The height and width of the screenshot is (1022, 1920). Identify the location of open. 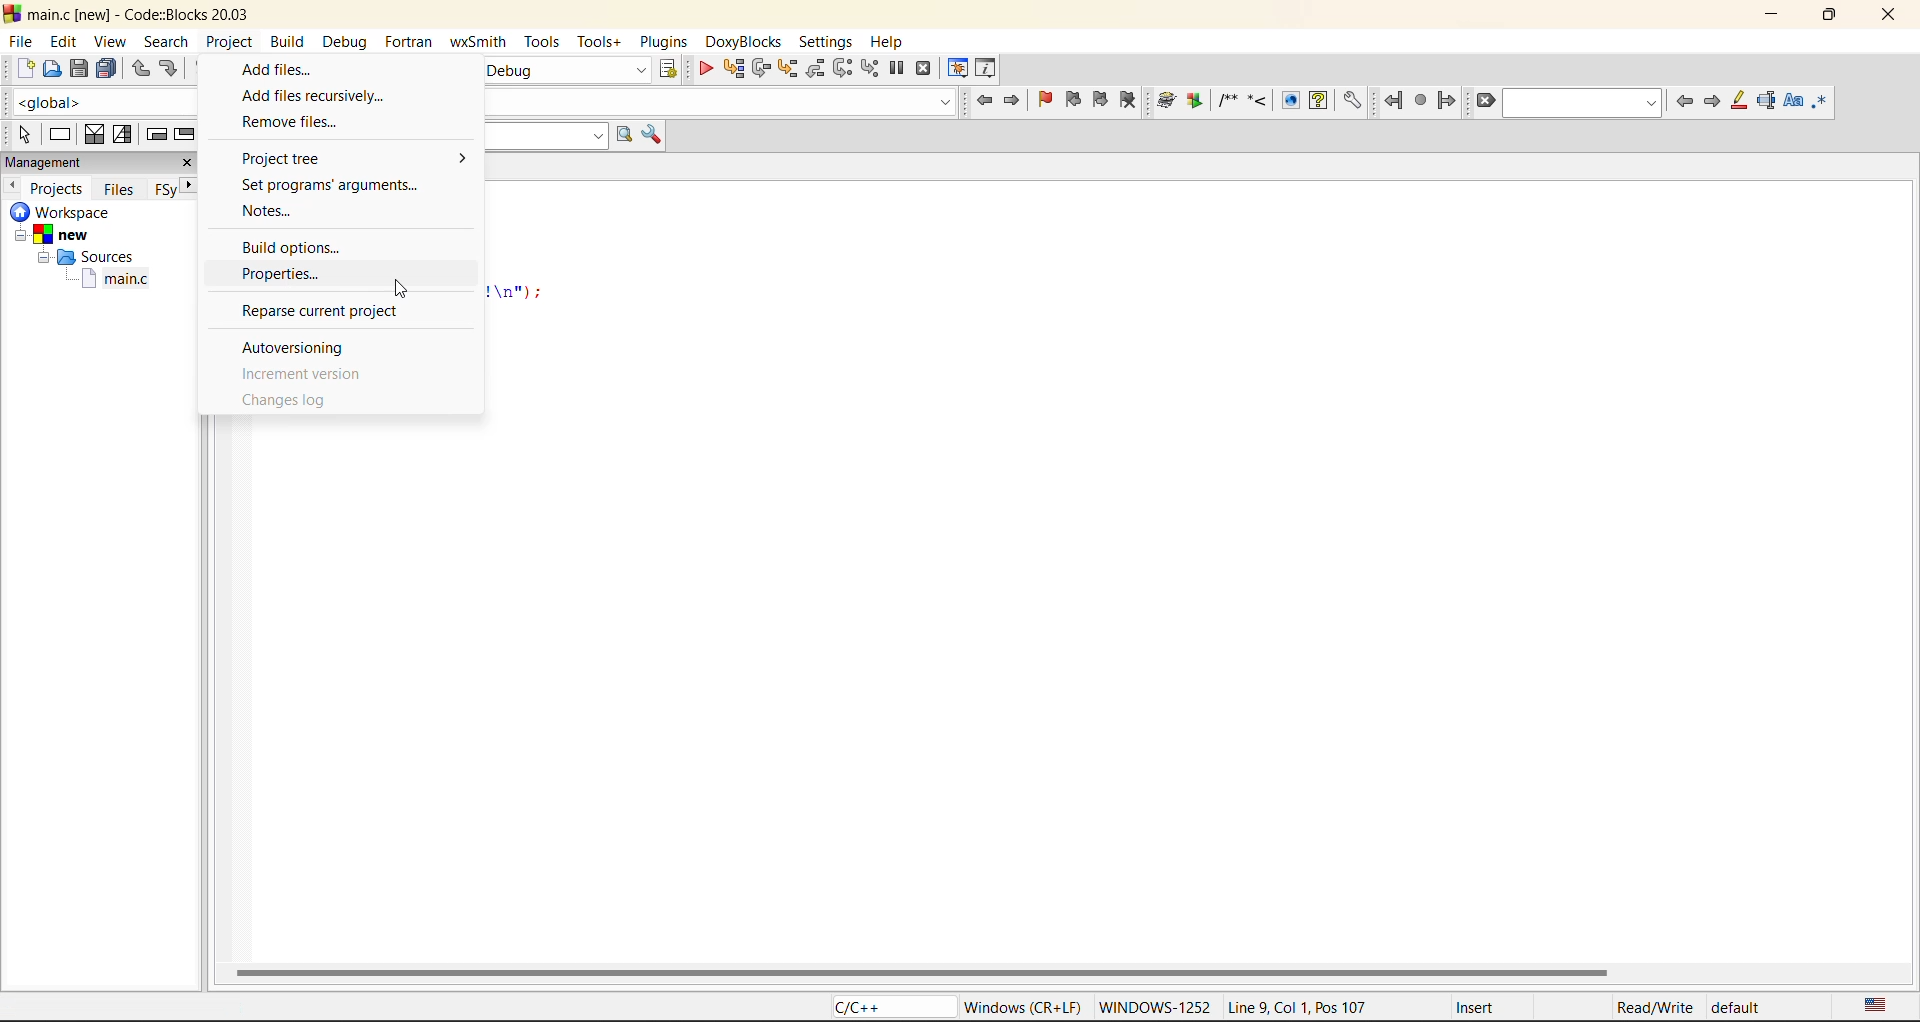
(53, 69).